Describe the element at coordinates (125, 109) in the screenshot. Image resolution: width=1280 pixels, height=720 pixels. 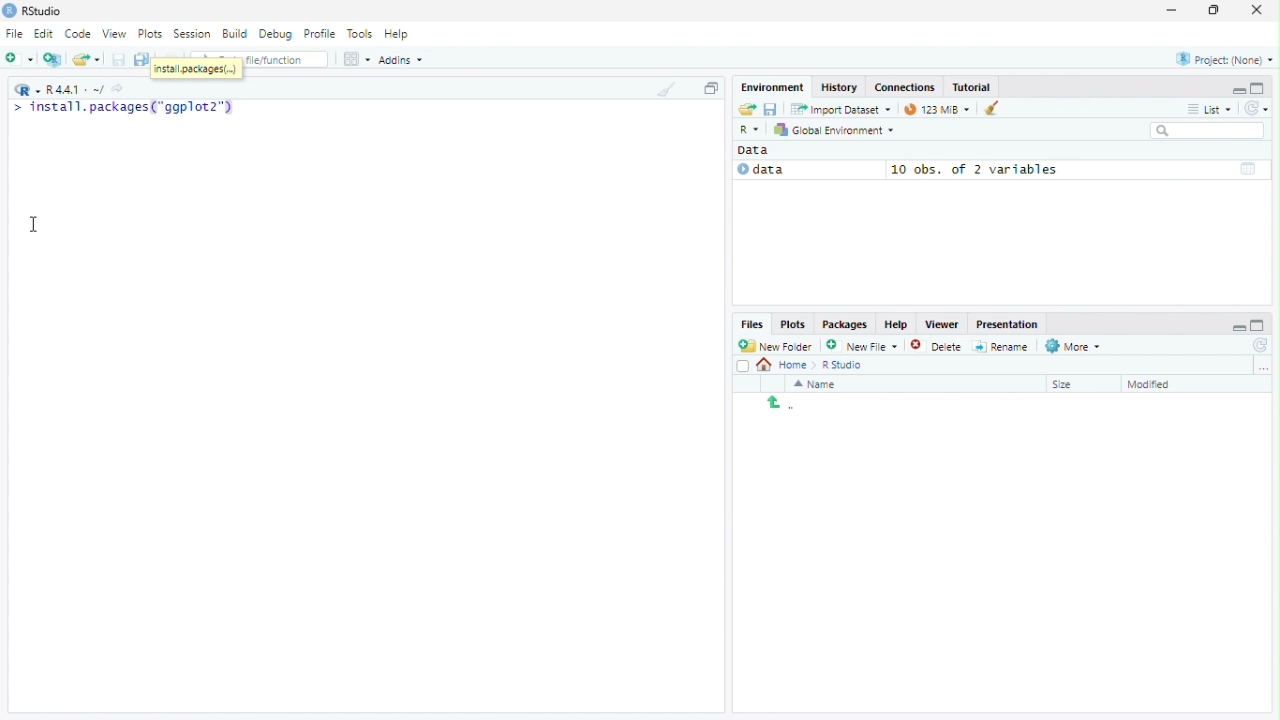
I see `> install.packages("ggplot2")` at that location.